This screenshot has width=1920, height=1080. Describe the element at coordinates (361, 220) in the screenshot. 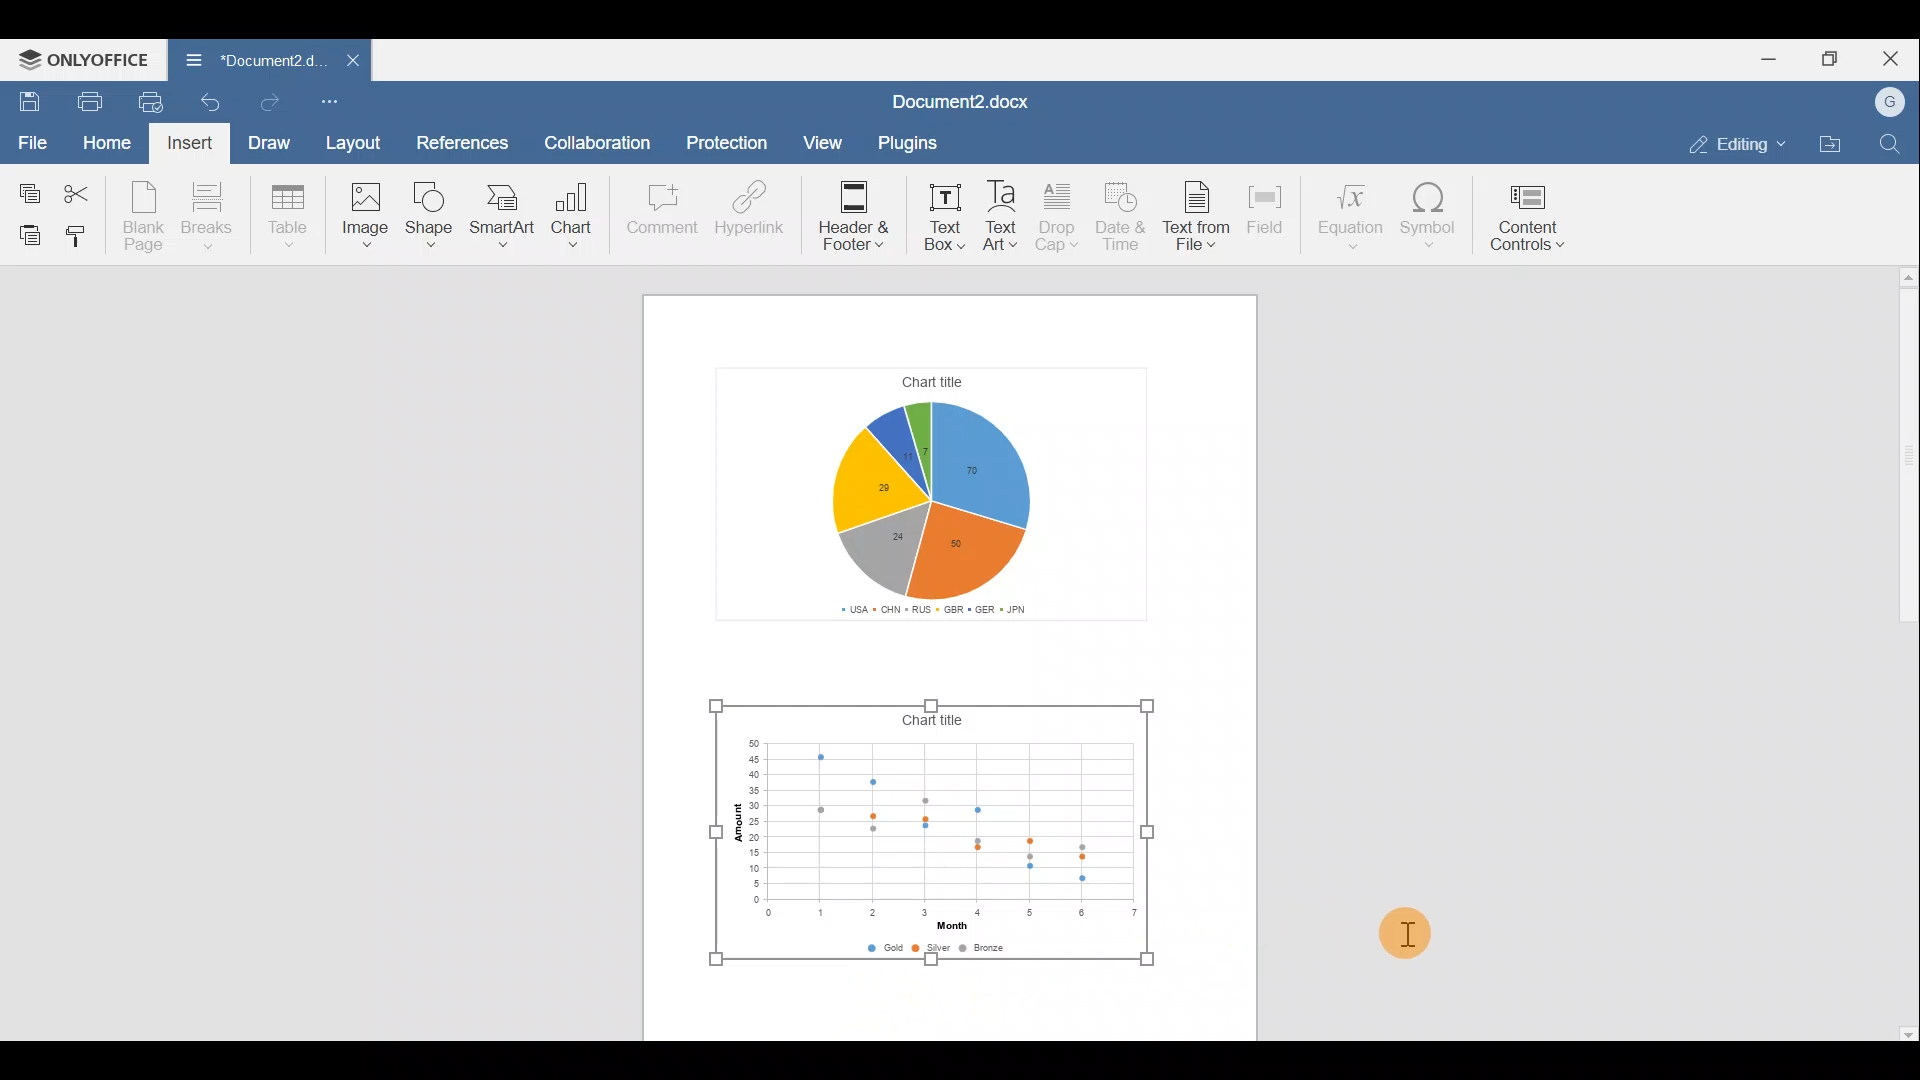

I see `Image` at that location.